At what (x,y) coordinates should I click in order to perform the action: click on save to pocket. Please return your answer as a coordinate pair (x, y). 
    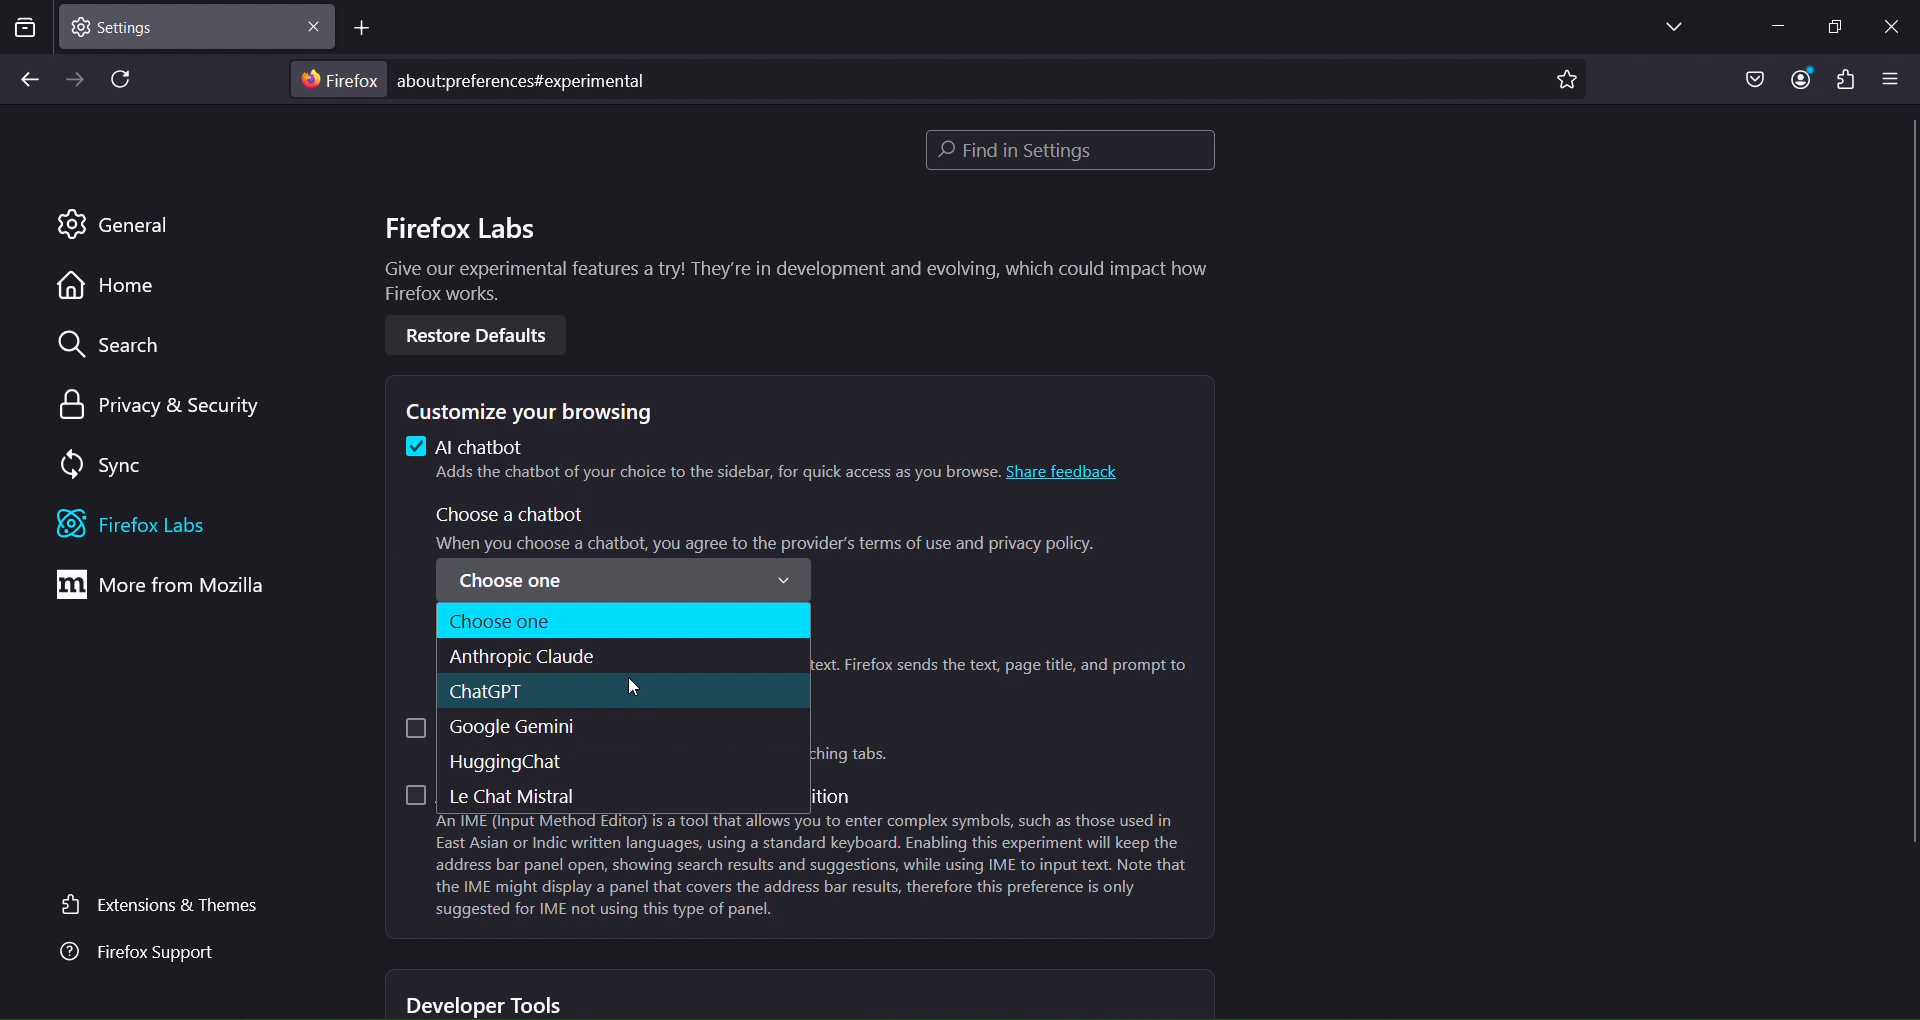
    Looking at the image, I should click on (1750, 79).